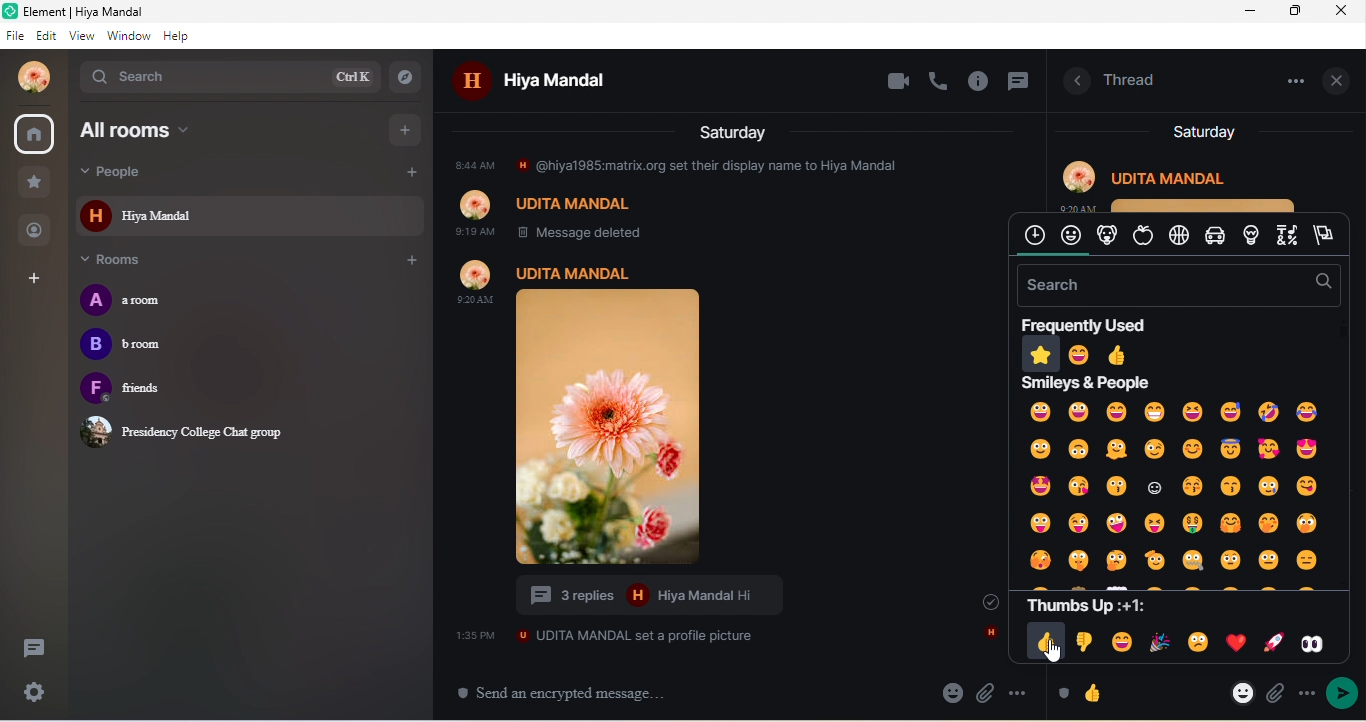 The image size is (1366, 722). What do you see at coordinates (989, 634) in the screenshot?
I see `h` at bounding box center [989, 634].